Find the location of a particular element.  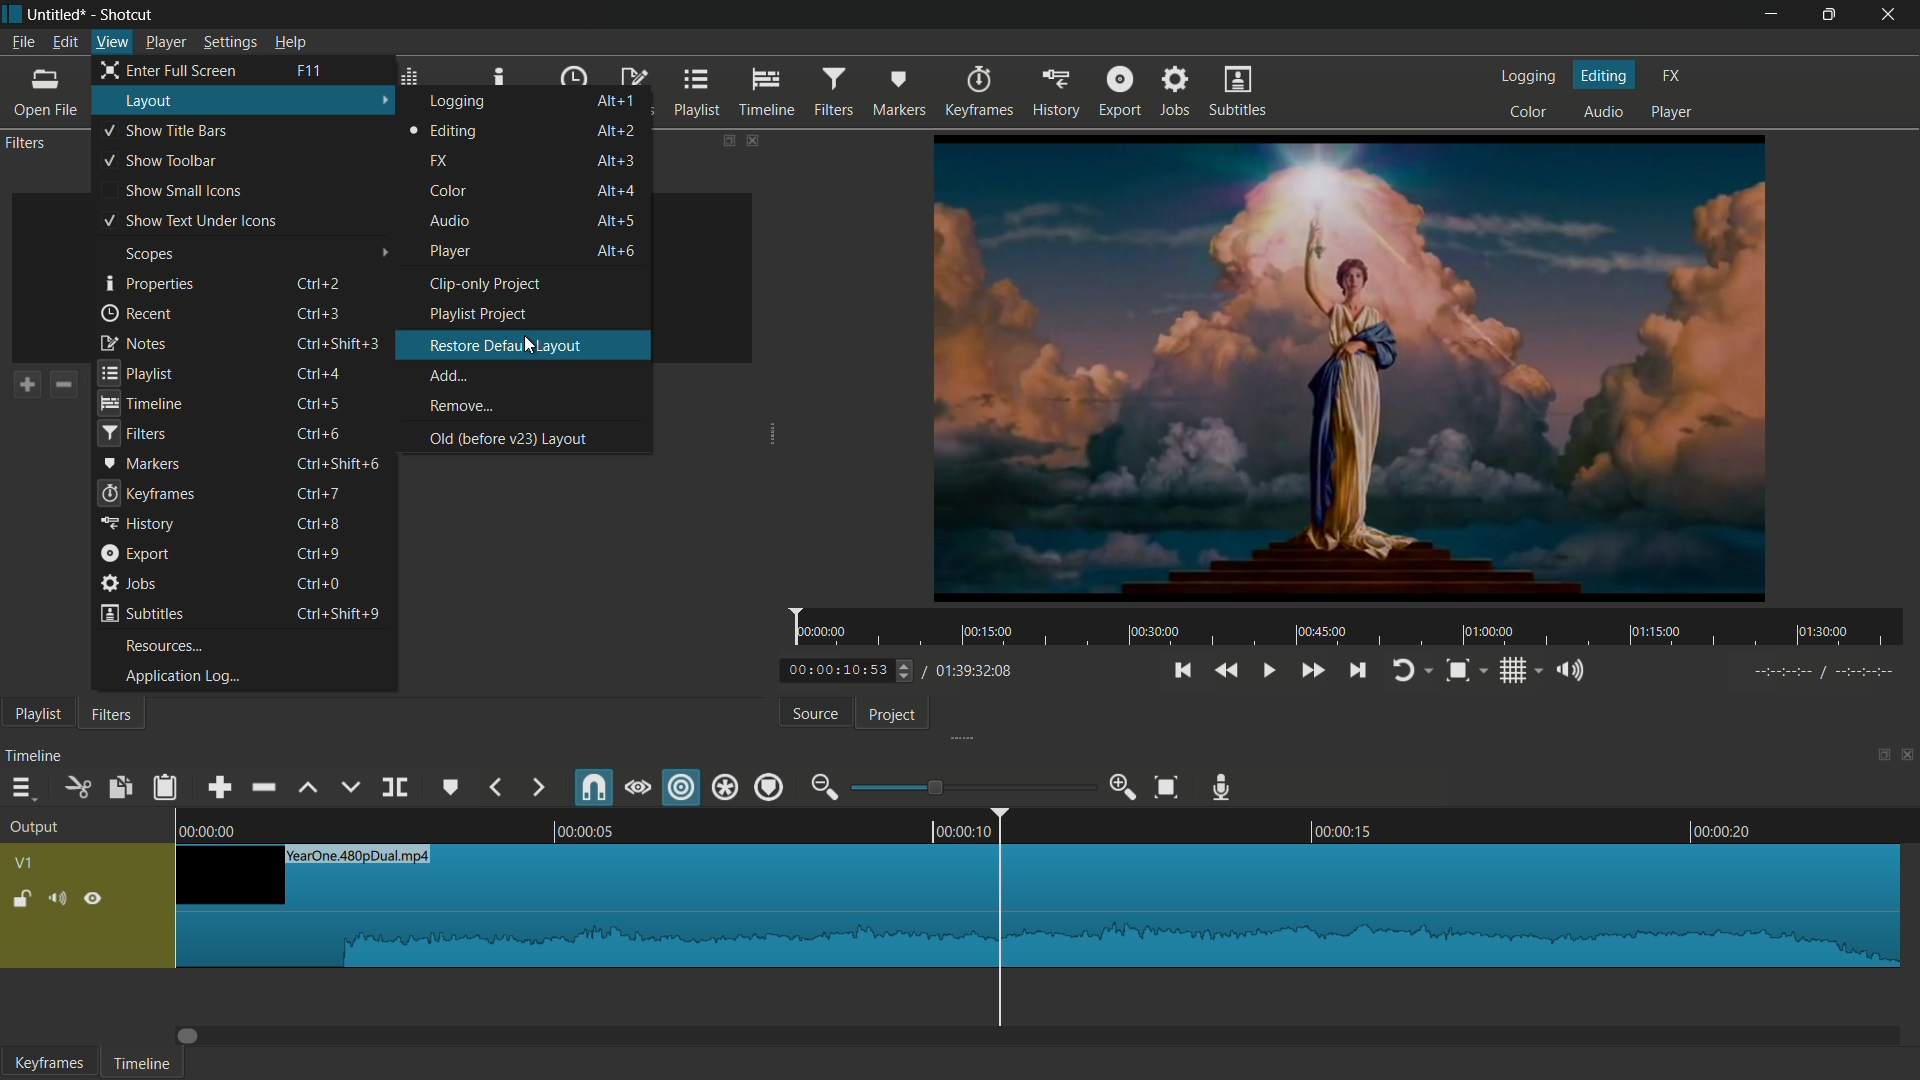

keyboard shortcut is located at coordinates (617, 160).